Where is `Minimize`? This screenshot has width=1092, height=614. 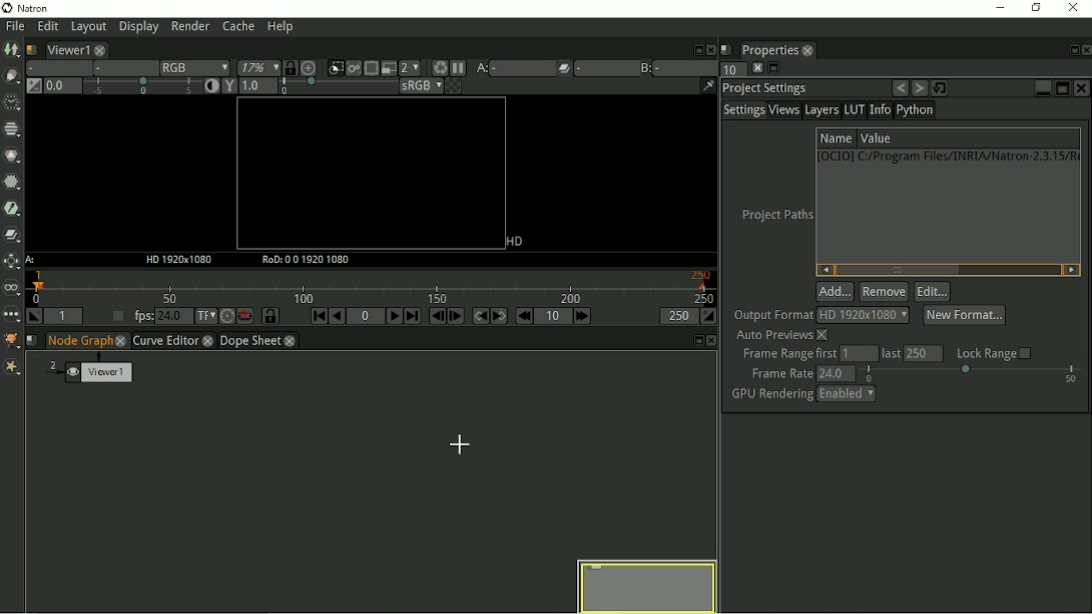
Minimize is located at coordinates (1042, 86).